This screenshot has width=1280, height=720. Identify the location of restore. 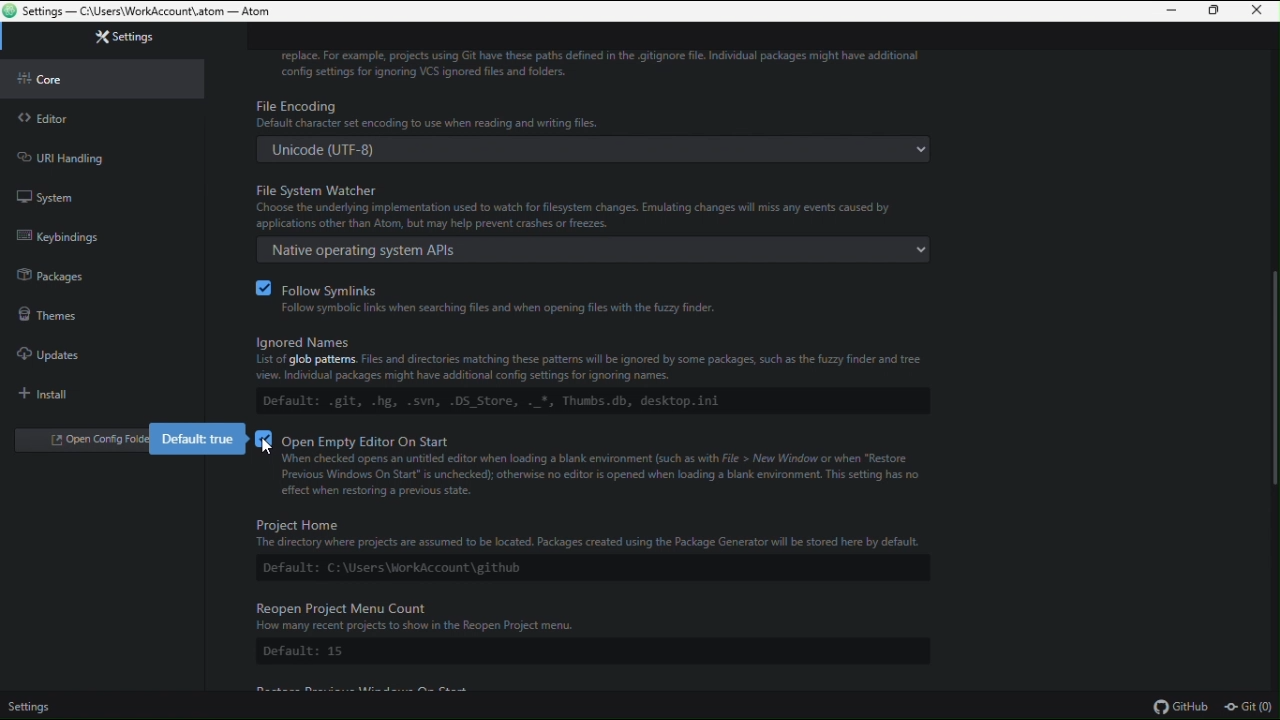
(1214, 12).